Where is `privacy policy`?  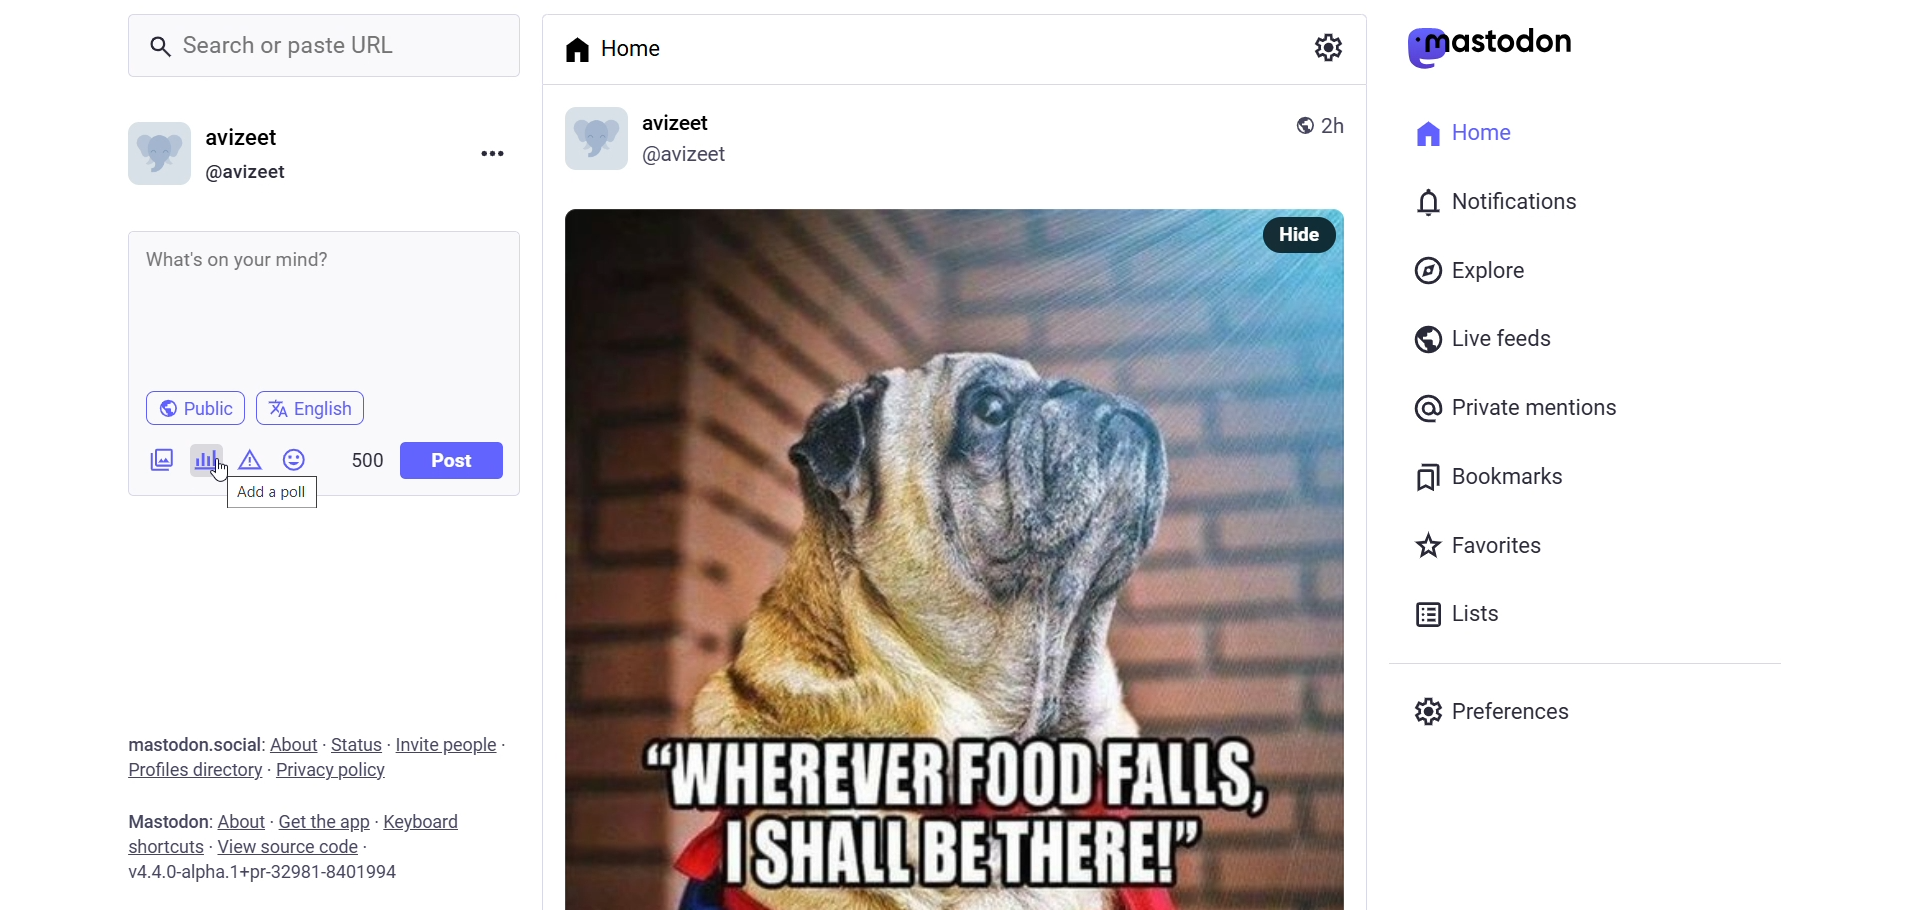 privacy policy is located at coordinates (331, 772).